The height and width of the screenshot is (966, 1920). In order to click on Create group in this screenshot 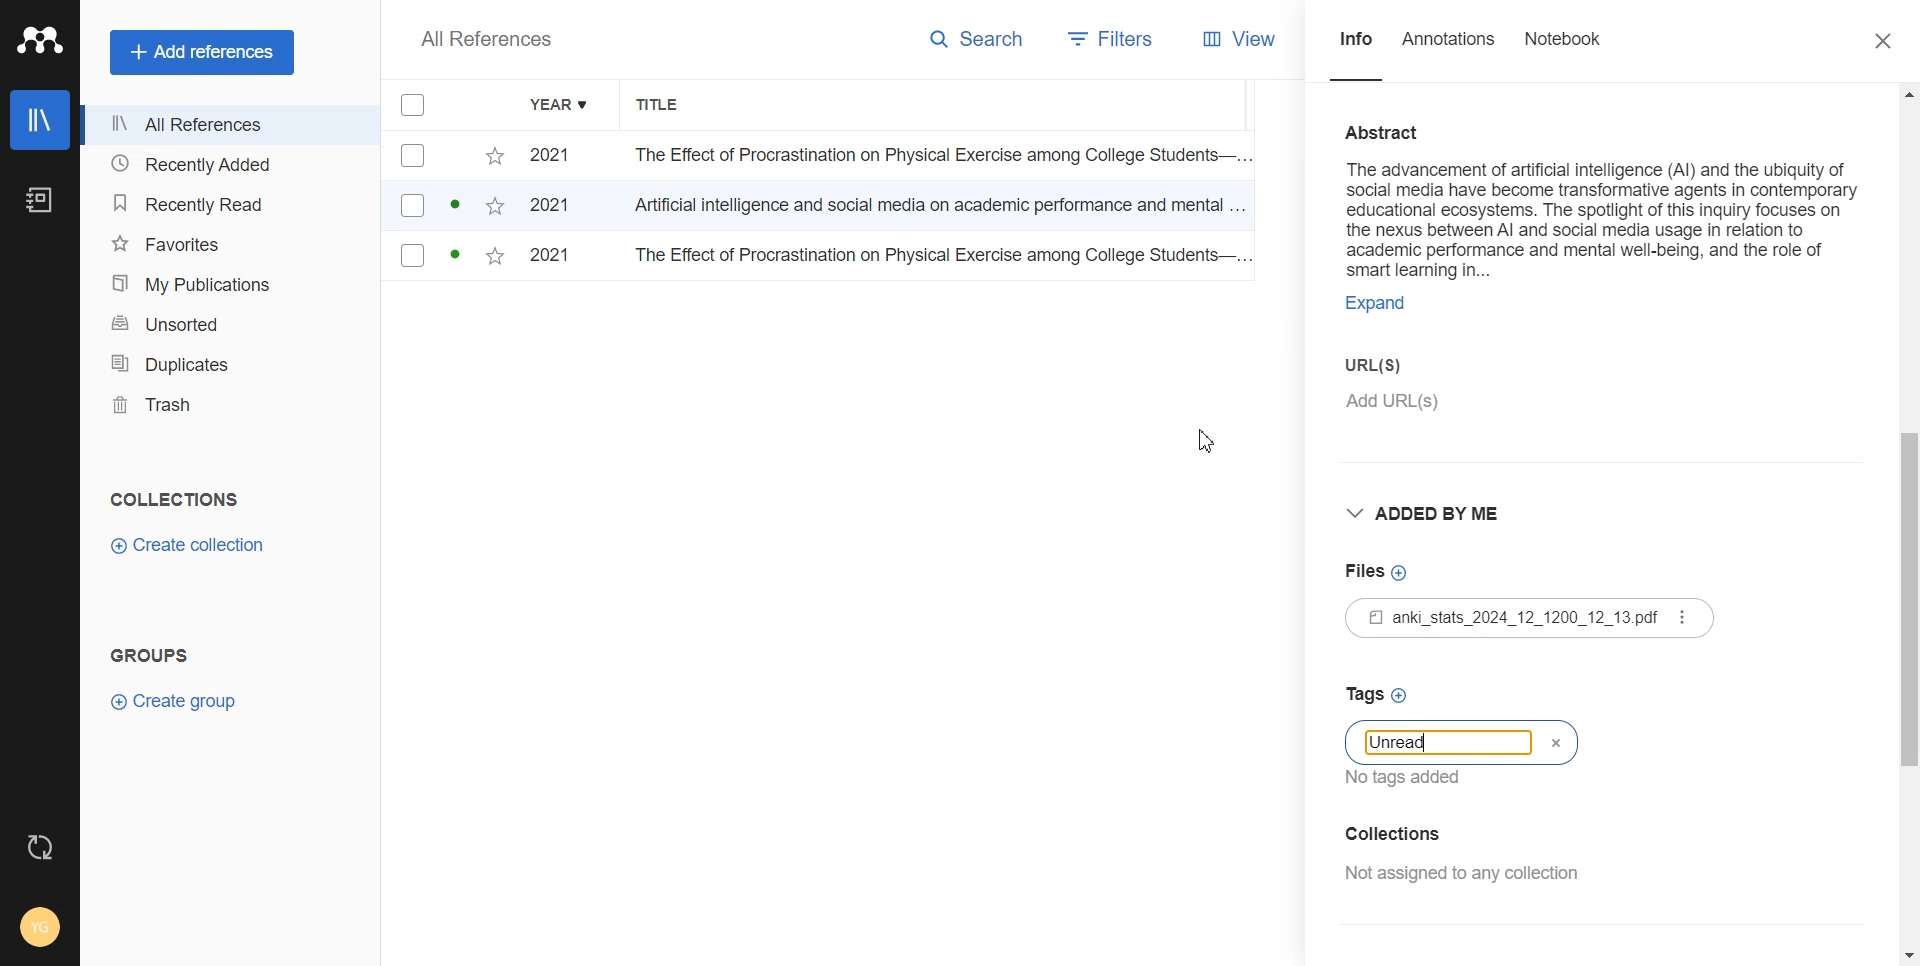, I will do `click(173, 701)`.